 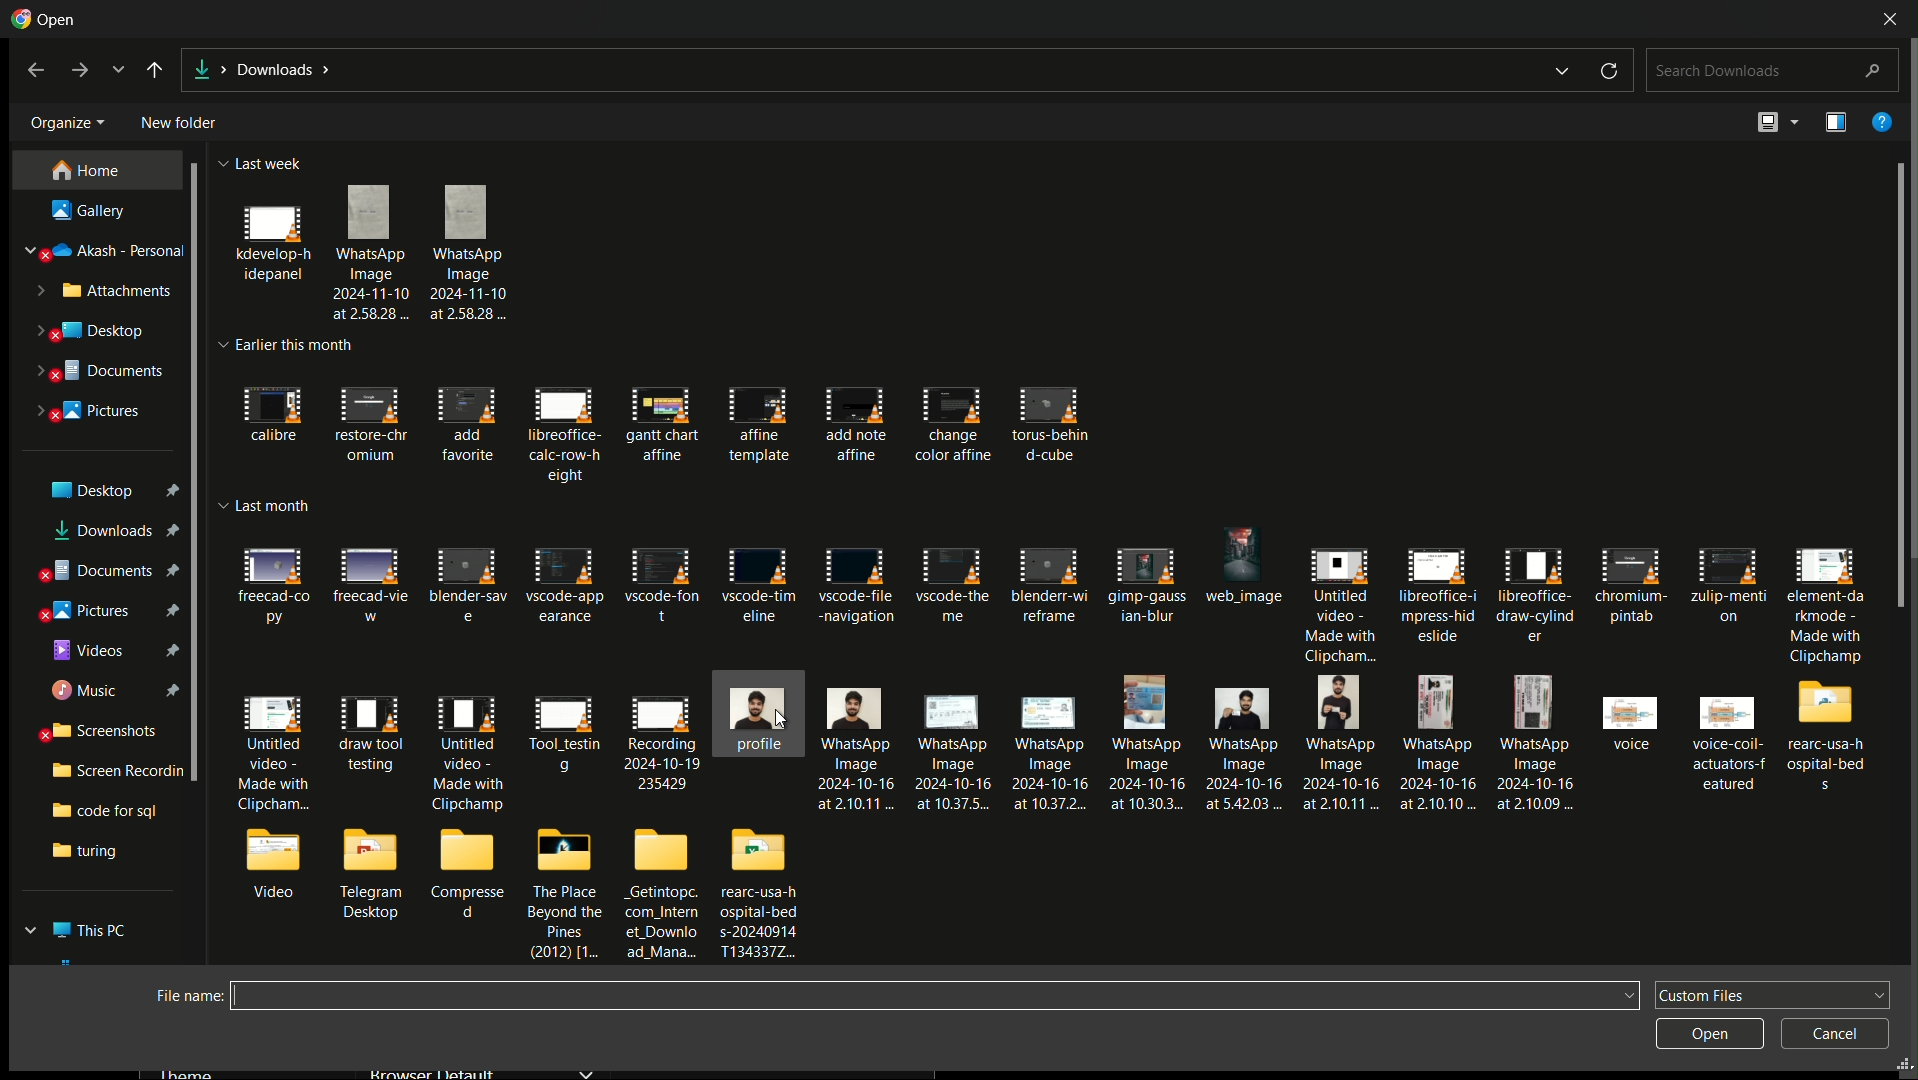 I want to click on preview the pane, so click(x=1838, y=121).